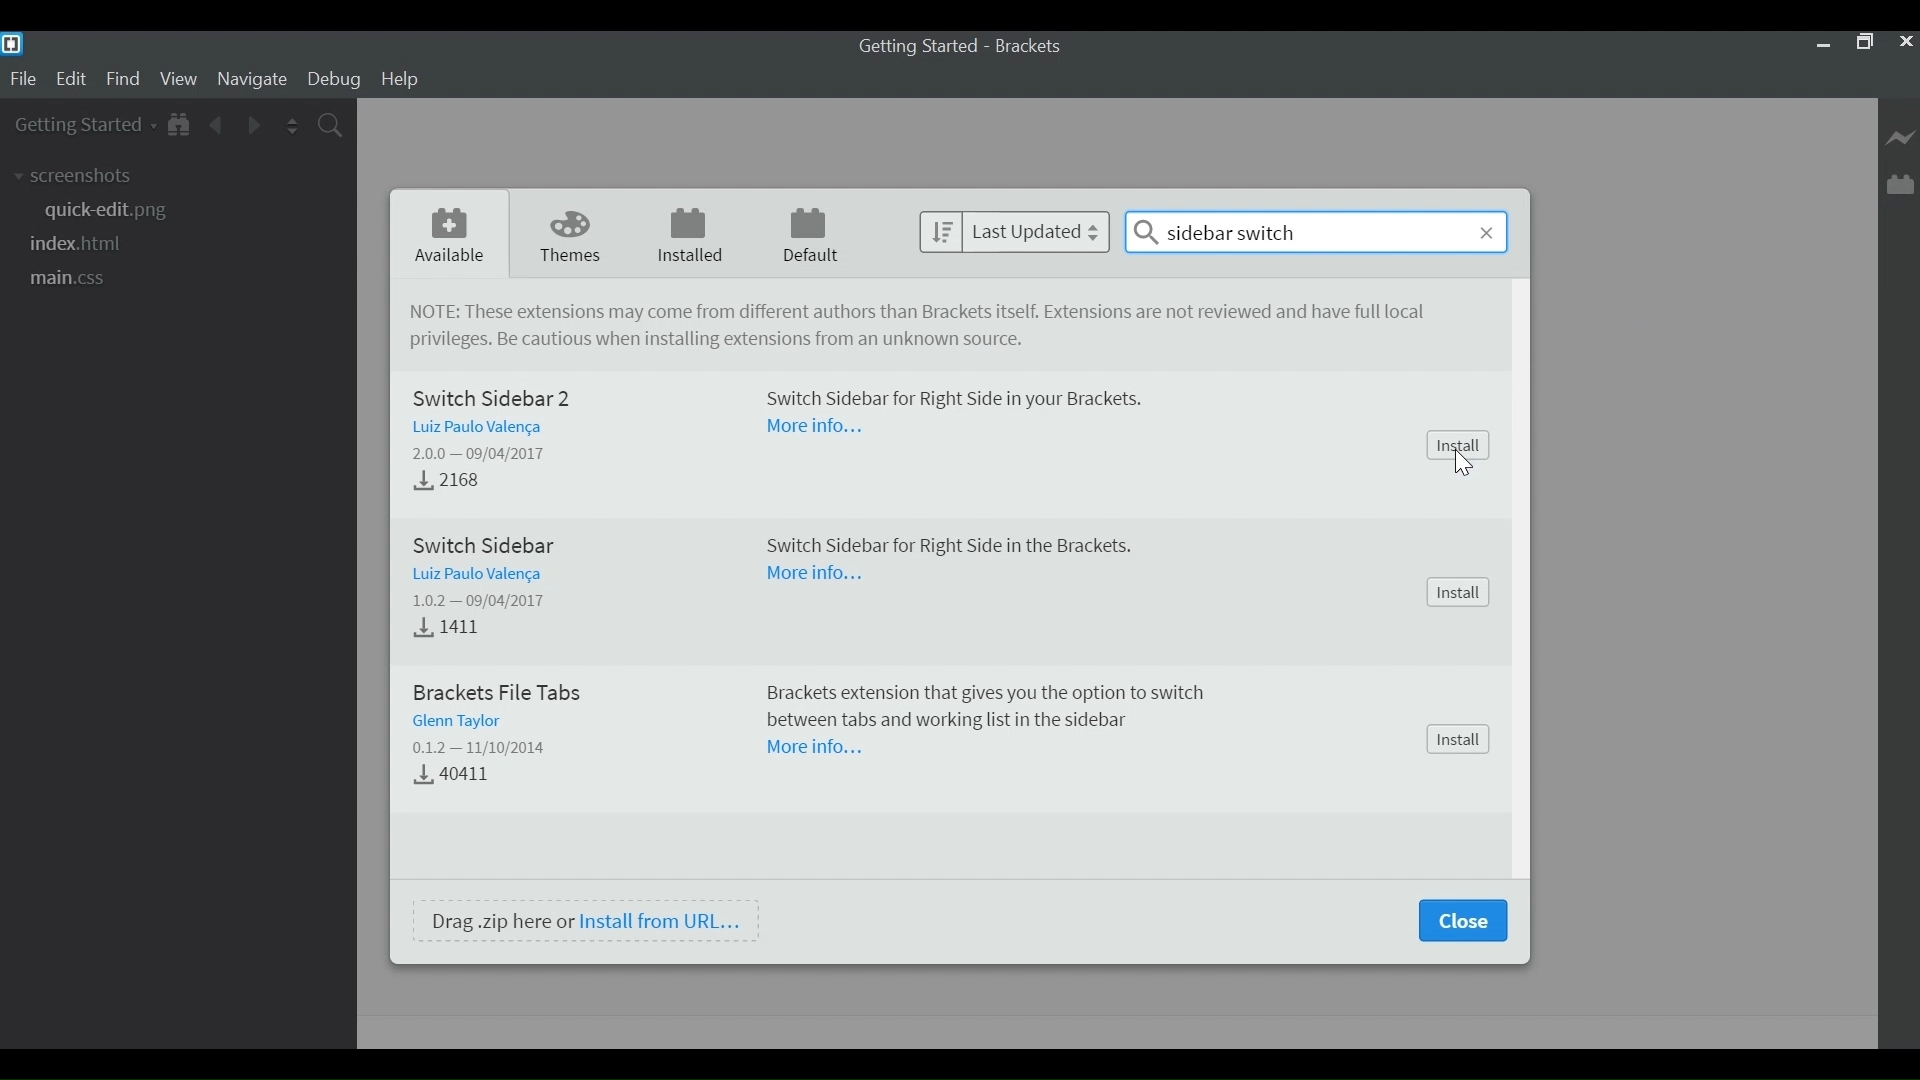 The image size is (1920, 1080). Describe the element at coordinates (926, 312) in the screenshot. I see `NOTE: These extensions may come from different authors than brackets itself. Extensions are not reviewed and ` at that location.